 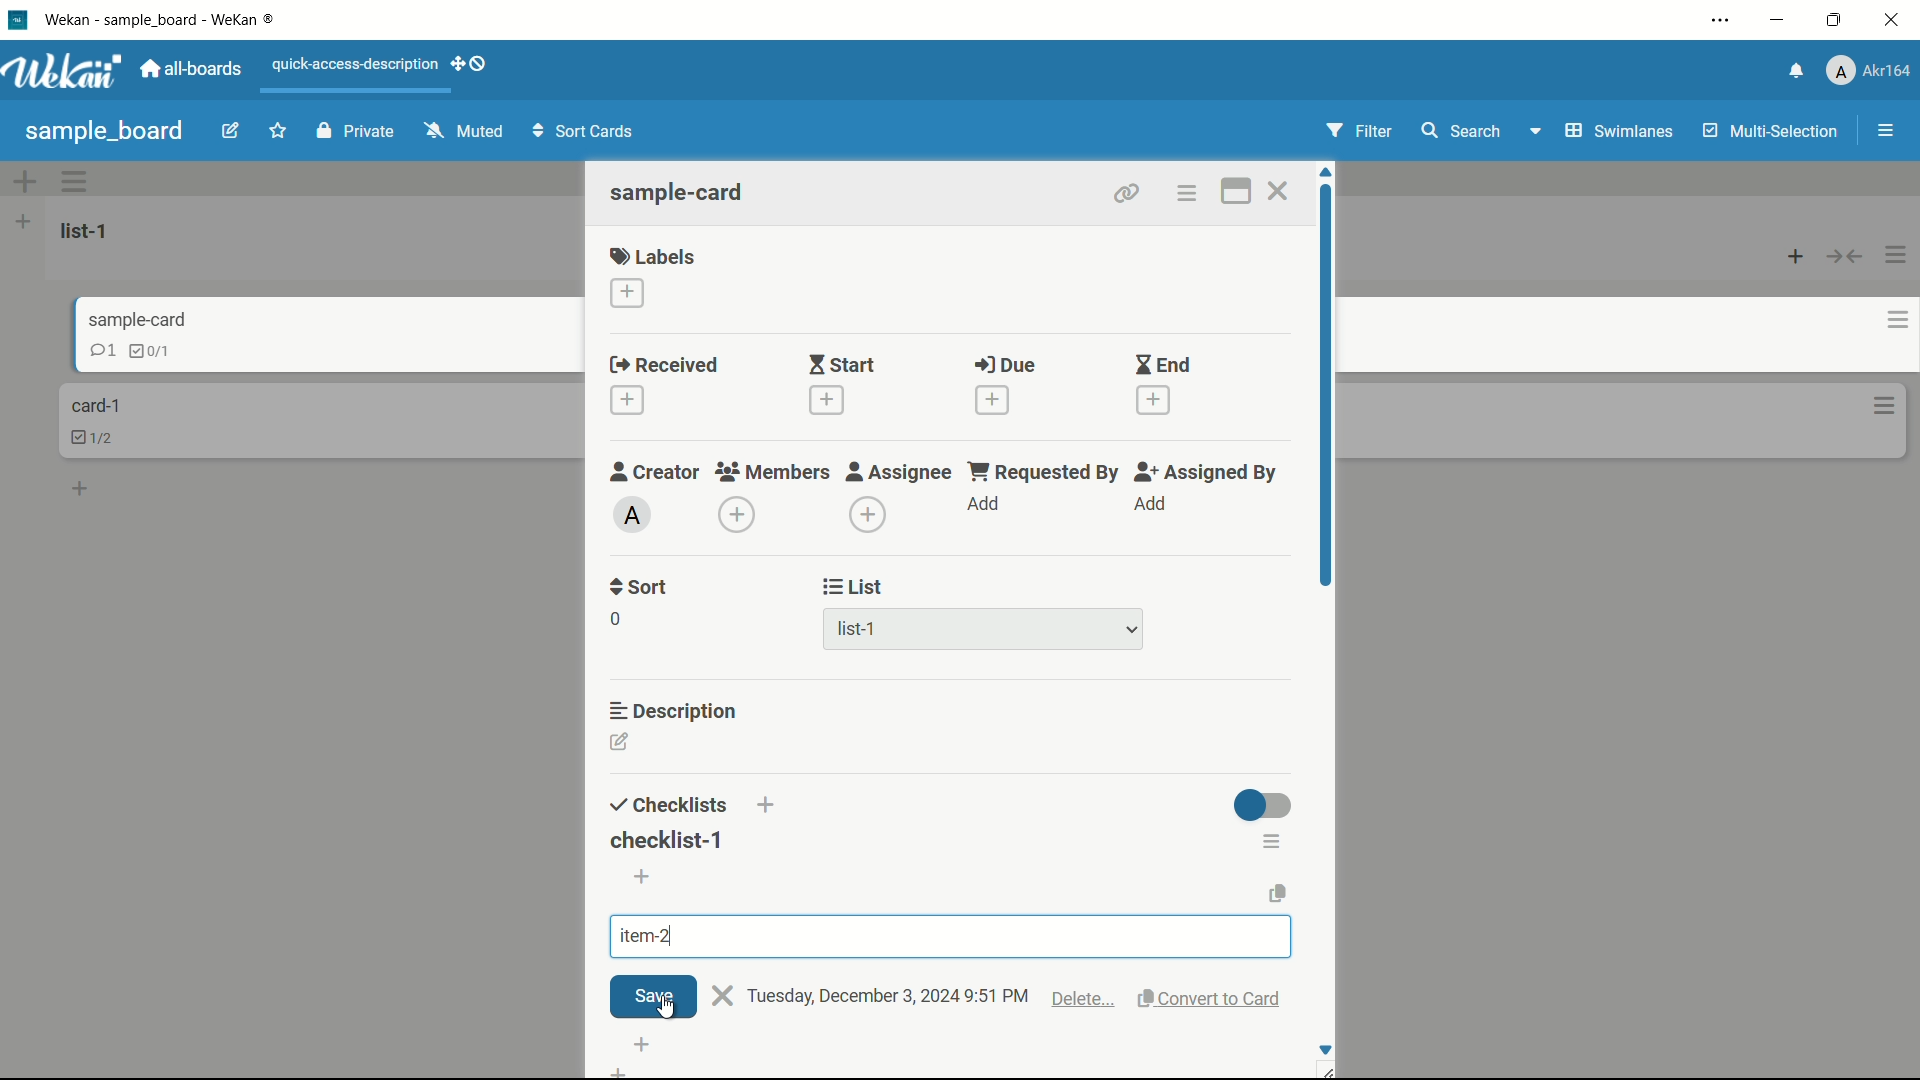 I want to click on add, so click(x=84, y=492).